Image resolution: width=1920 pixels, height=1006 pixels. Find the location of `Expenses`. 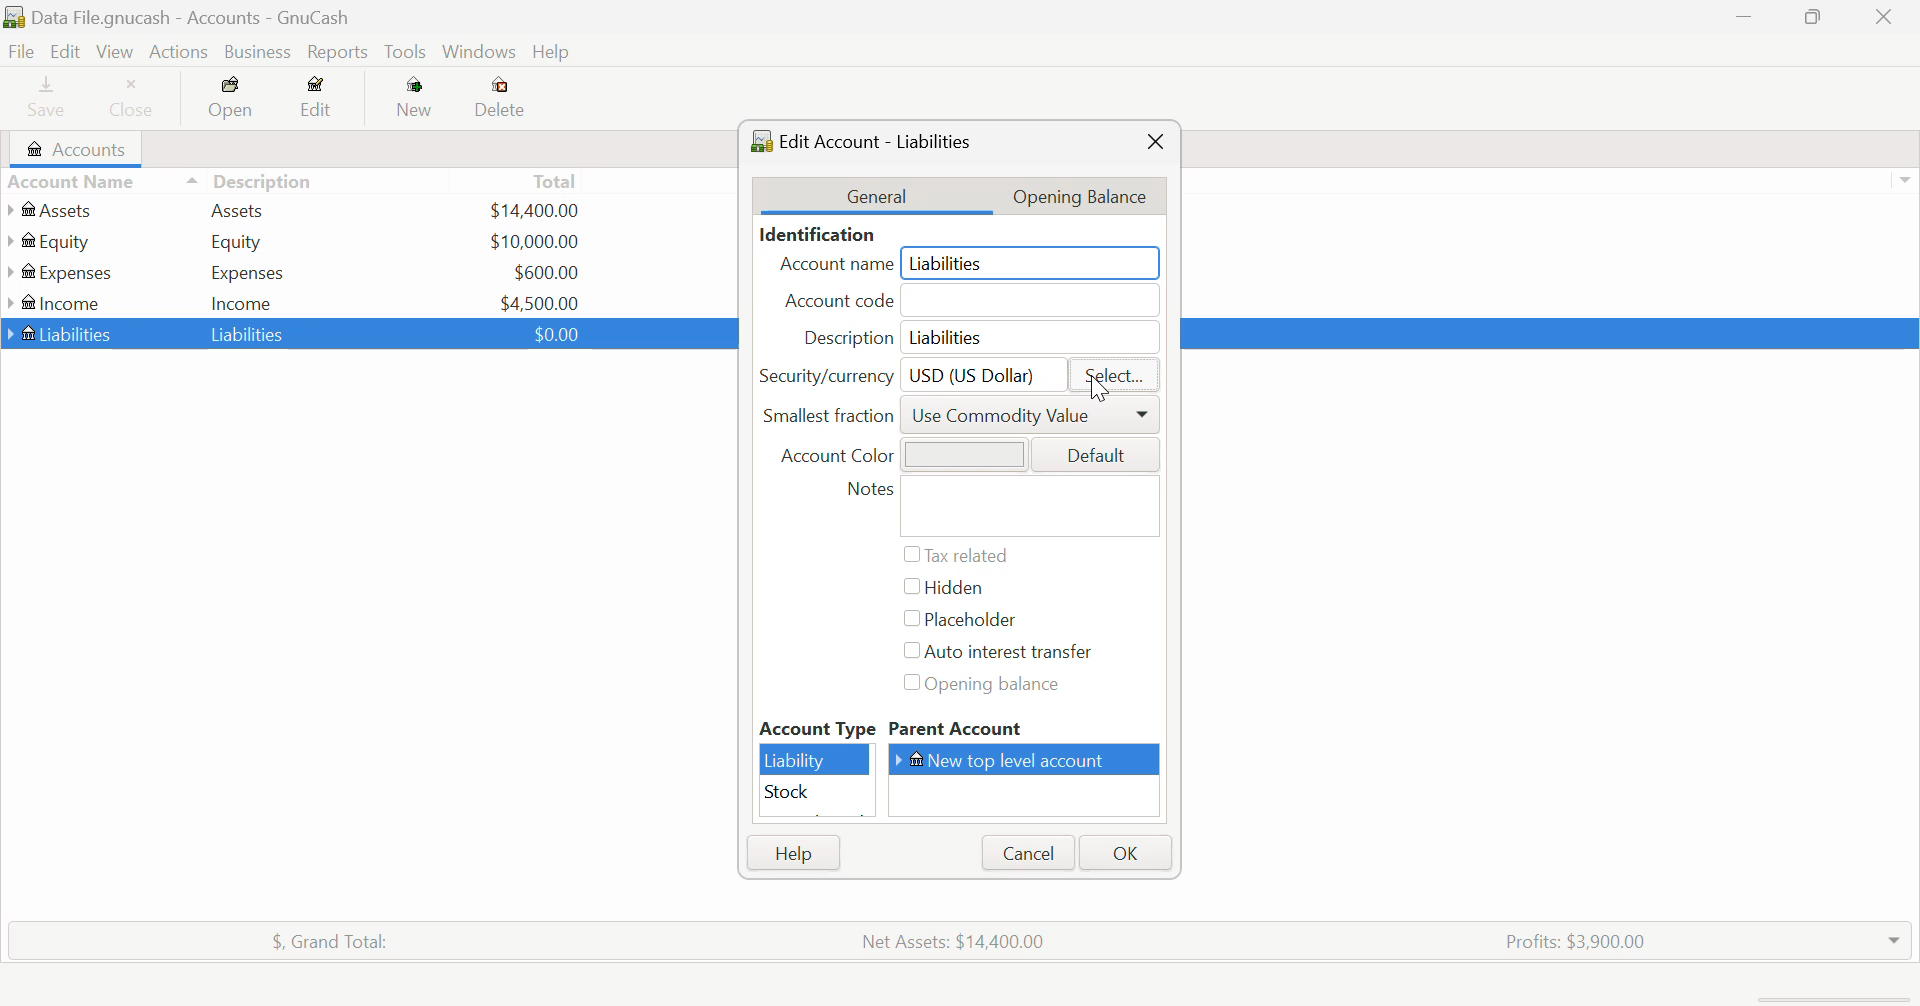

Expenses is located at coordinates (248, 272).